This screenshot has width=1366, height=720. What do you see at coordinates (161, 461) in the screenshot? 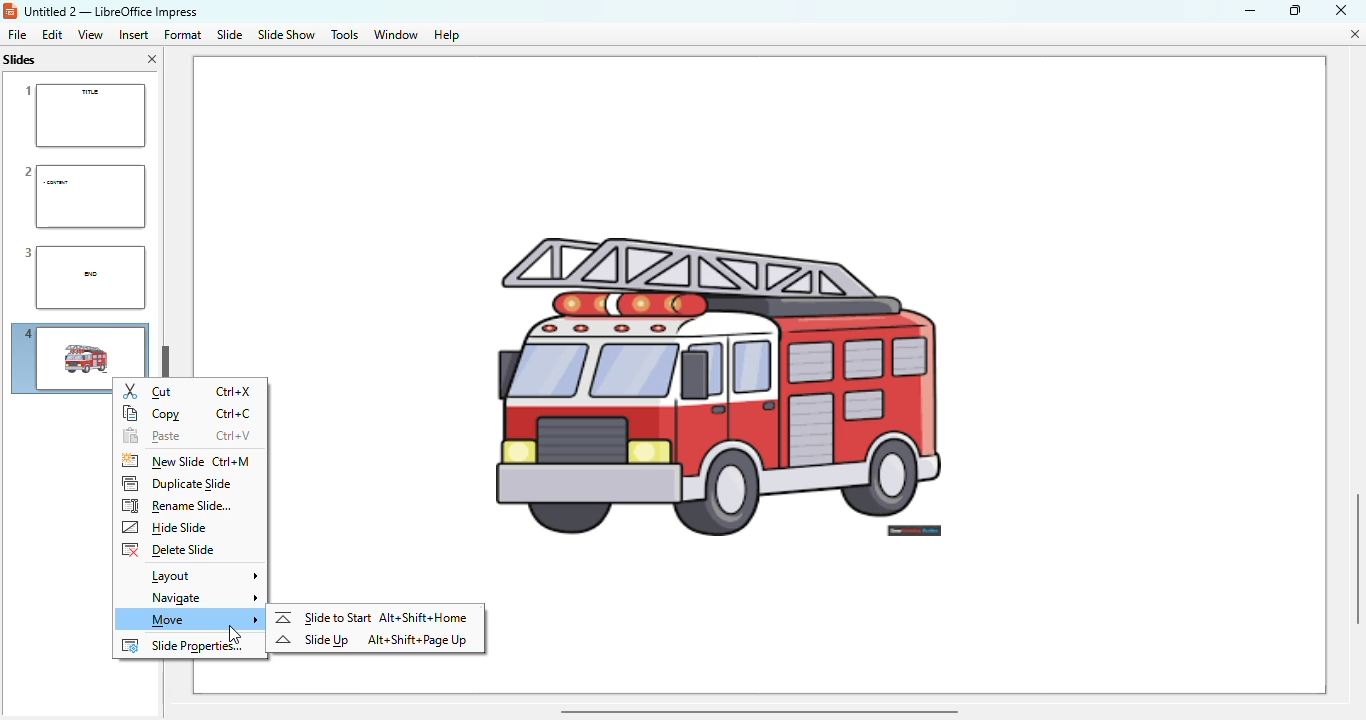
I see `new slide` at bounding box center [161, 461].